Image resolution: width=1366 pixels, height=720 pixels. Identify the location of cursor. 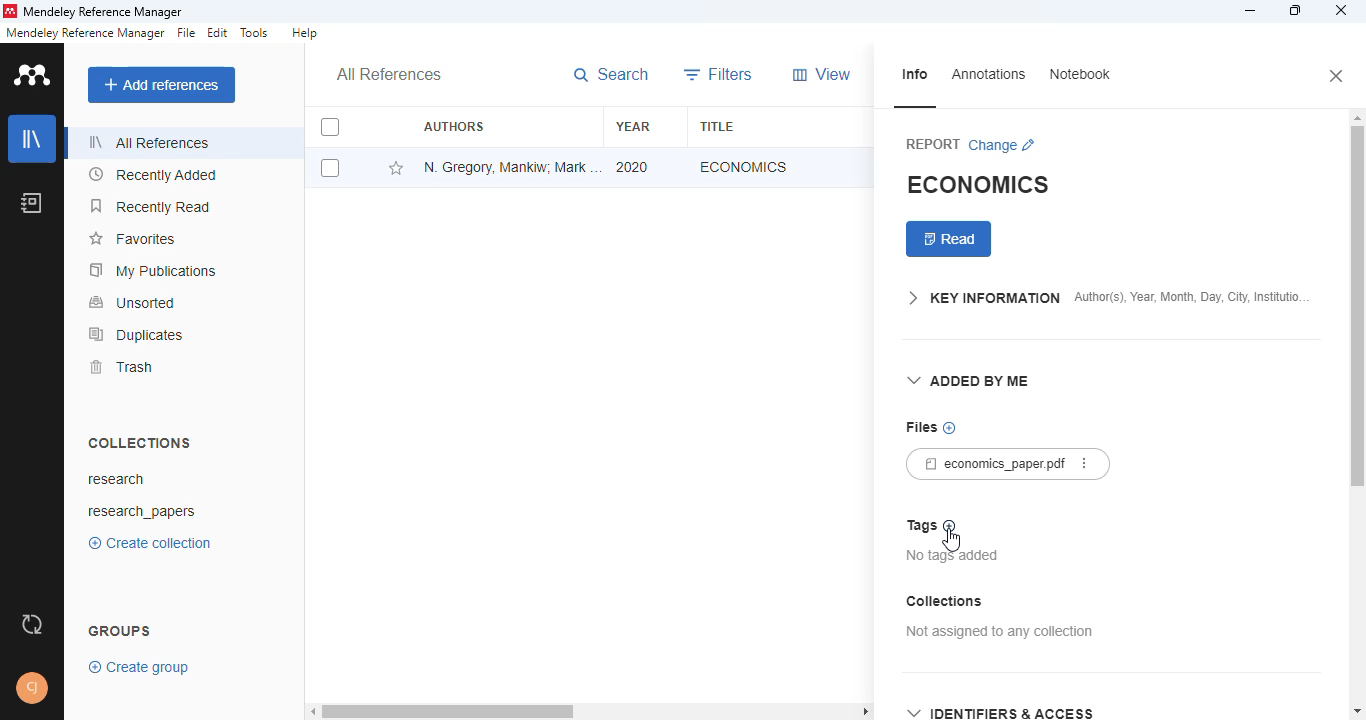
(952, 541).